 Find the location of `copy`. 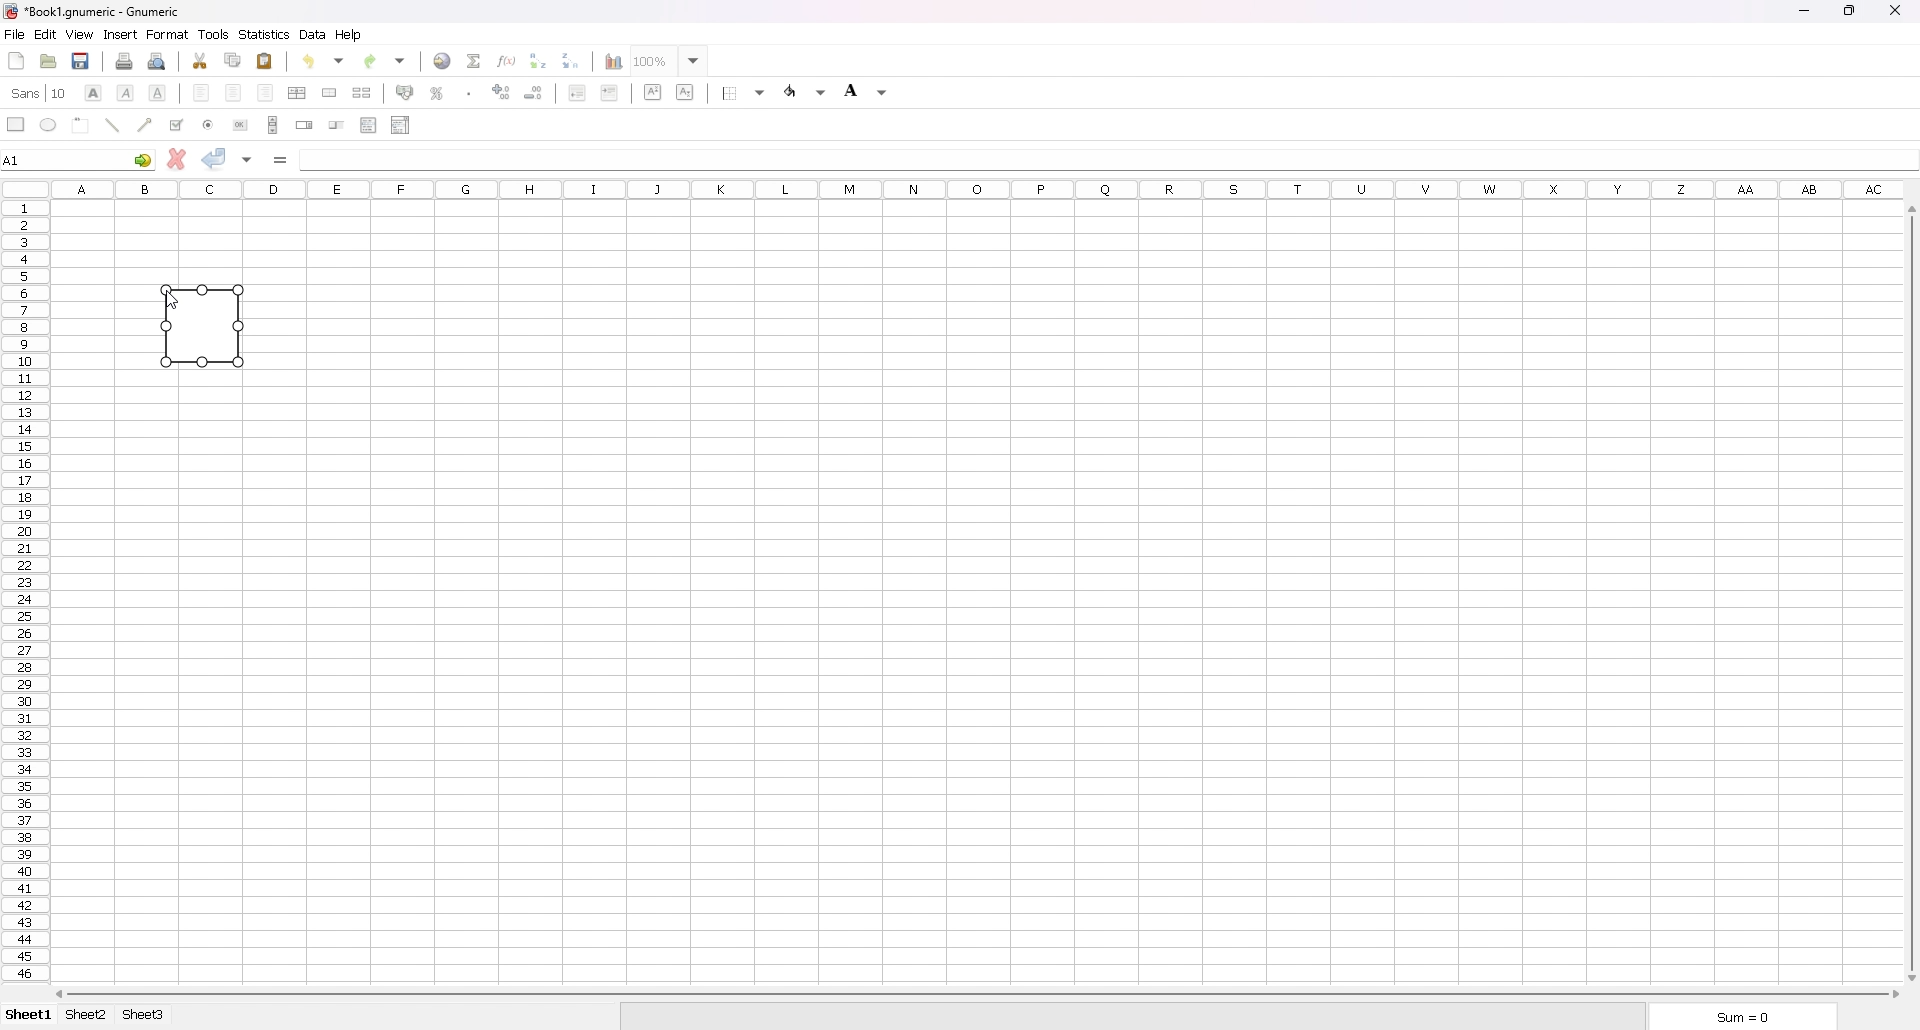

copy is located at coordinates (232, 61).